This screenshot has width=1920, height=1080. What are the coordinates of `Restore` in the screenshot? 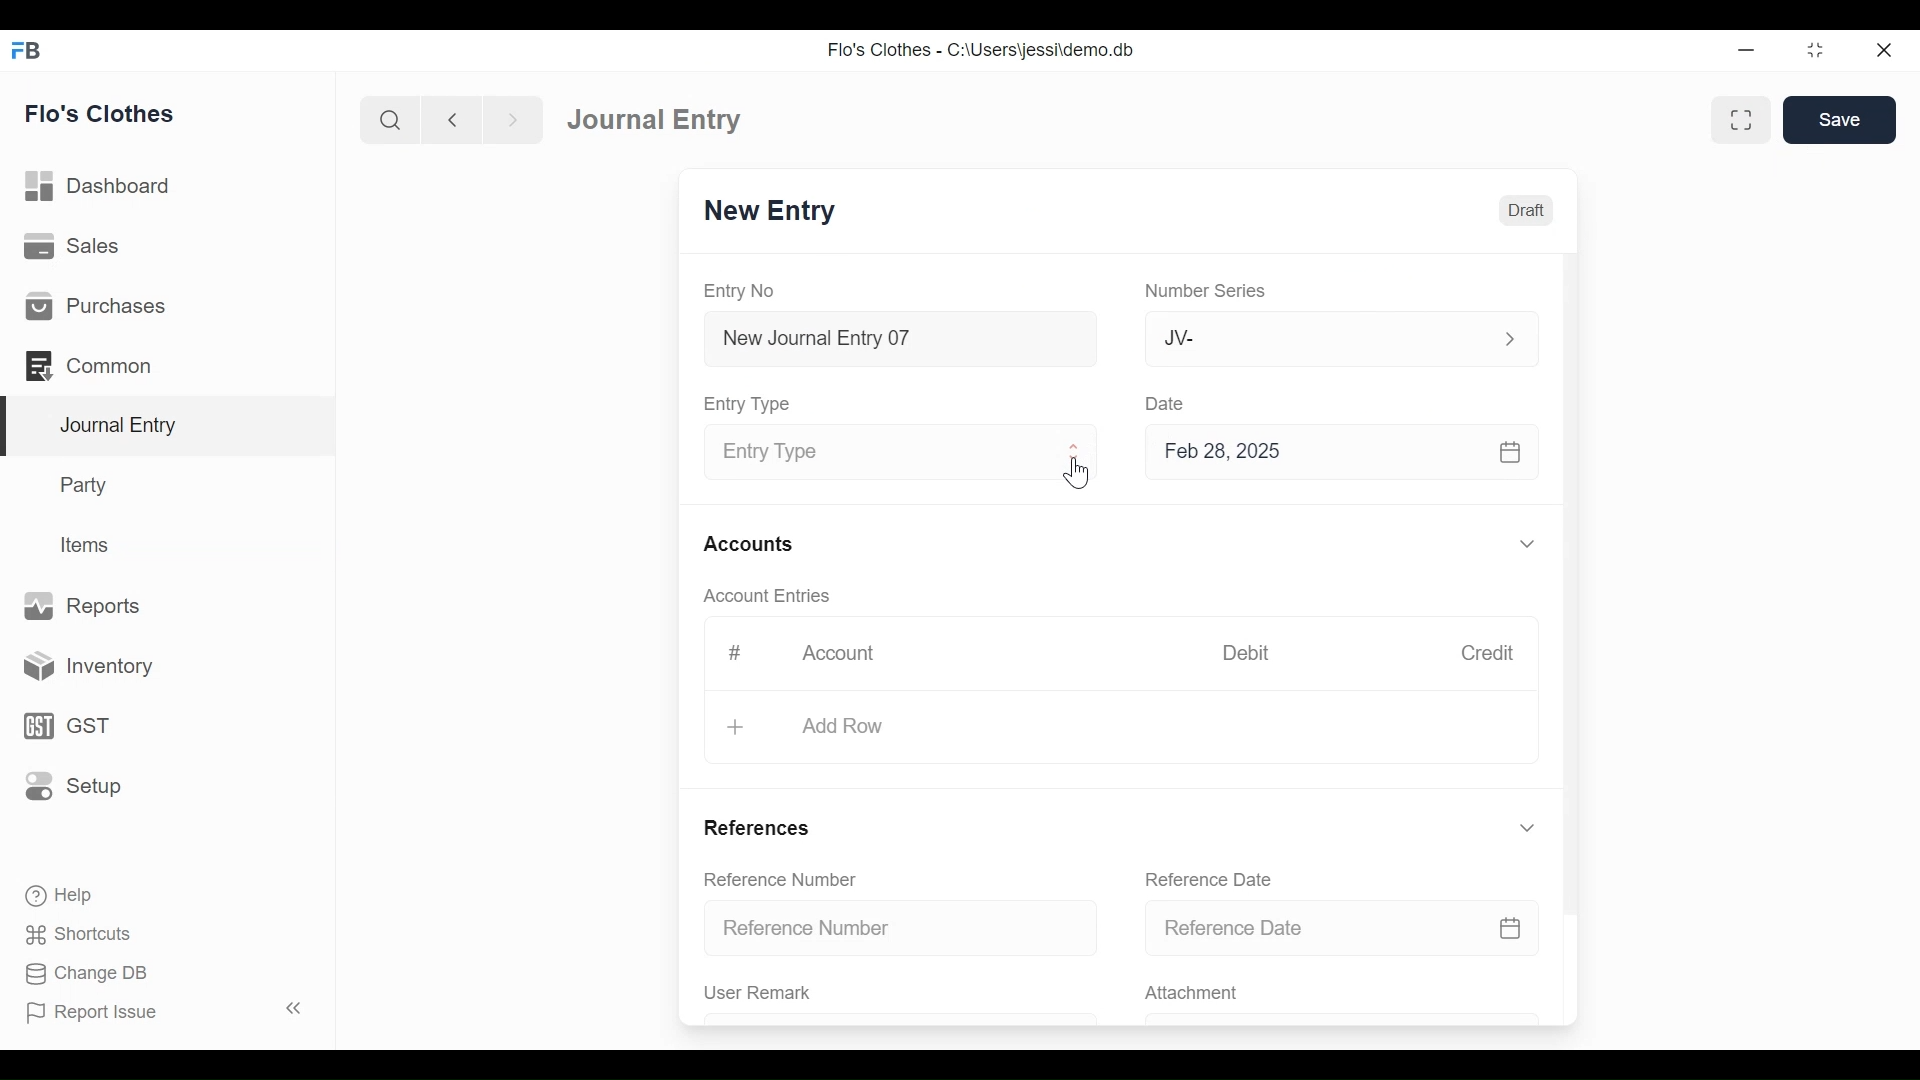 It's located at (1814, 50).